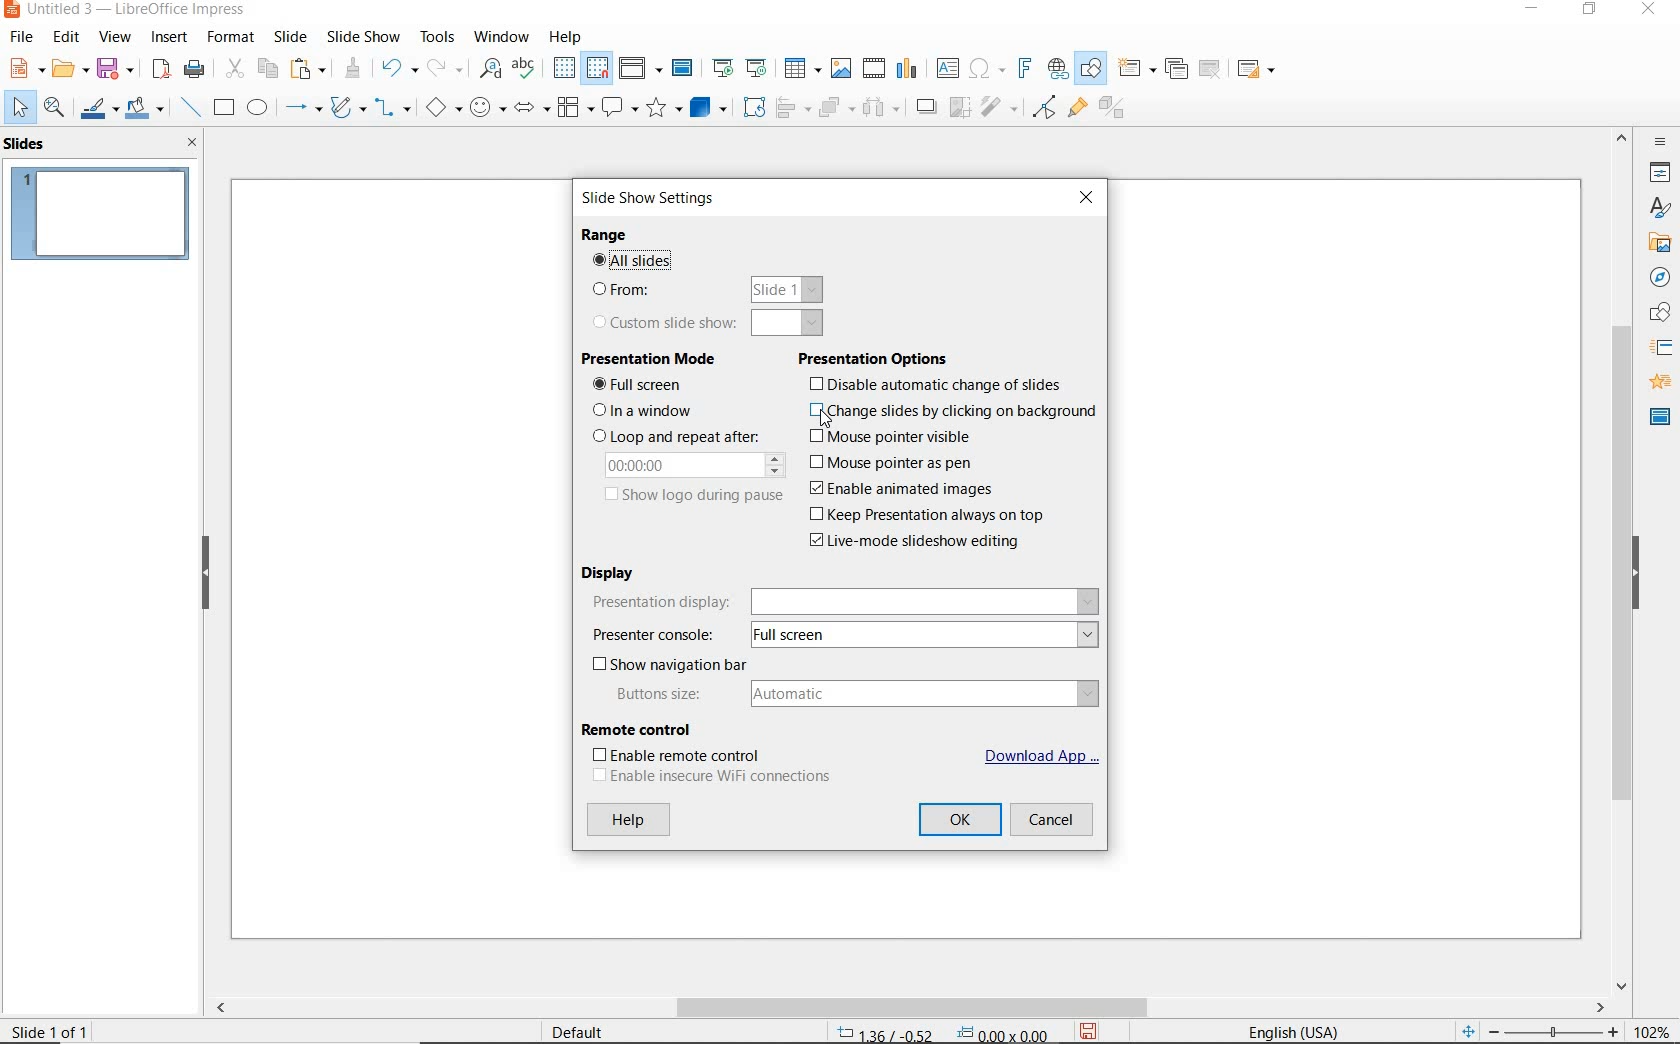 The width and height of the screenshot is (1680, 1044). I want to click on FILE, so click(18, 37).